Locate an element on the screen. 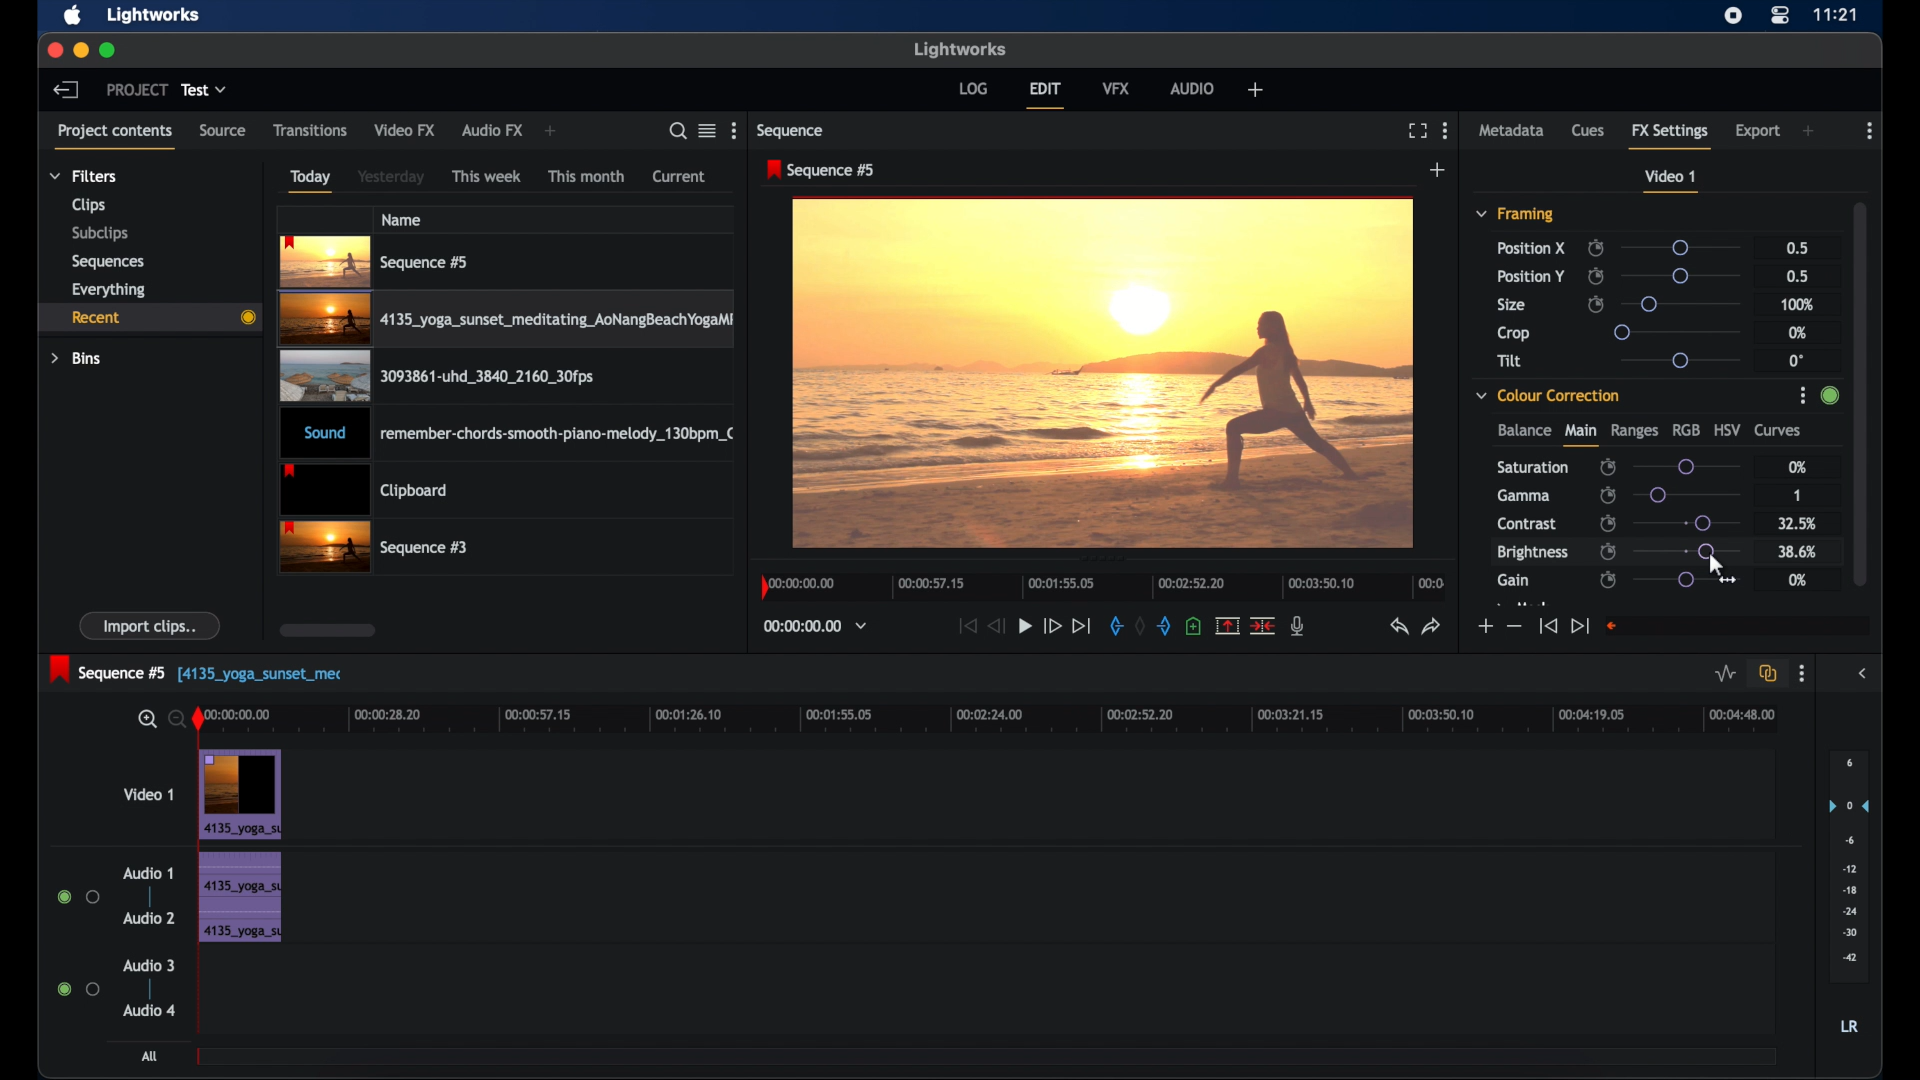 This screenshot has width=1920, height=1080. edit is located at coordinates (1045, 95).